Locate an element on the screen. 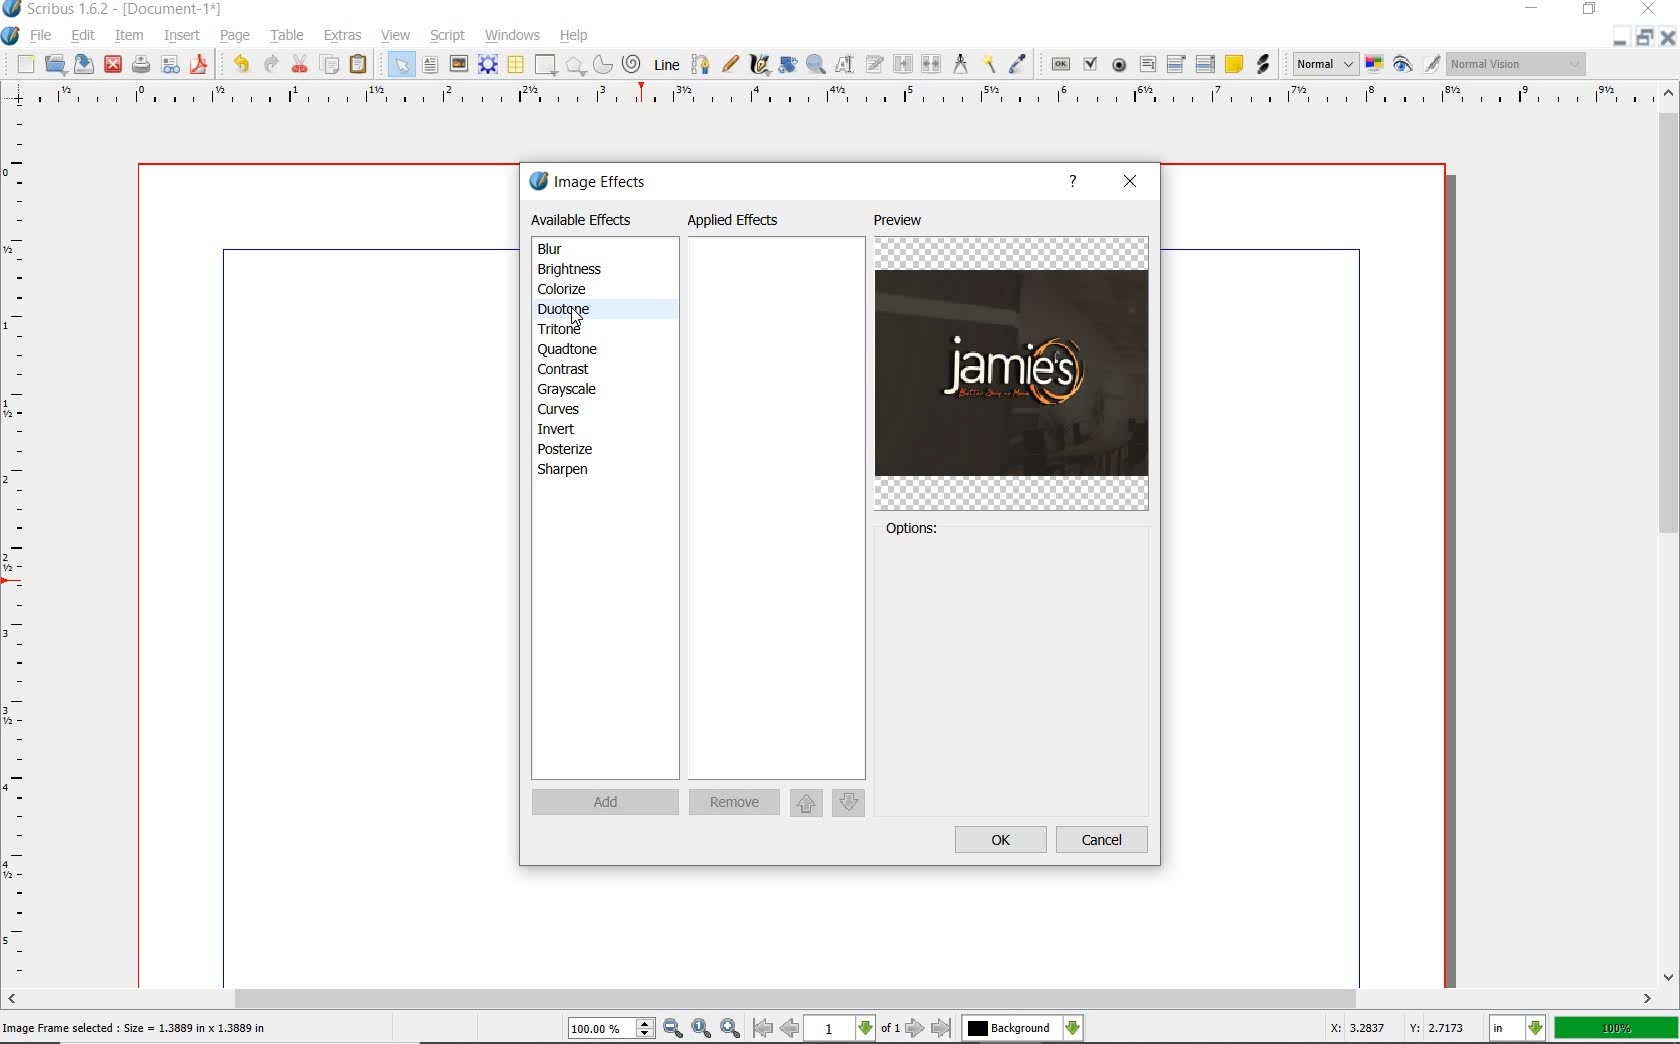 The image size is (1680, 1044). pdf combo box is located at coordinates (1173, 64).